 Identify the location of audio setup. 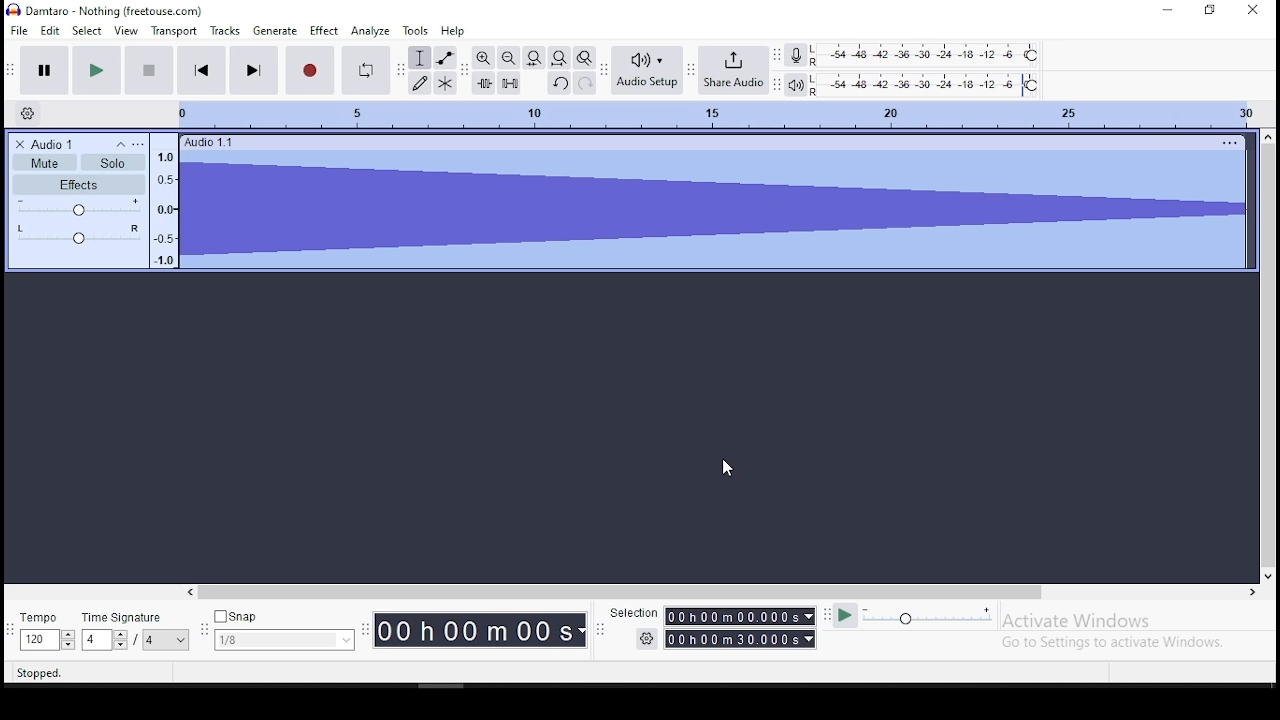
(648, 70).